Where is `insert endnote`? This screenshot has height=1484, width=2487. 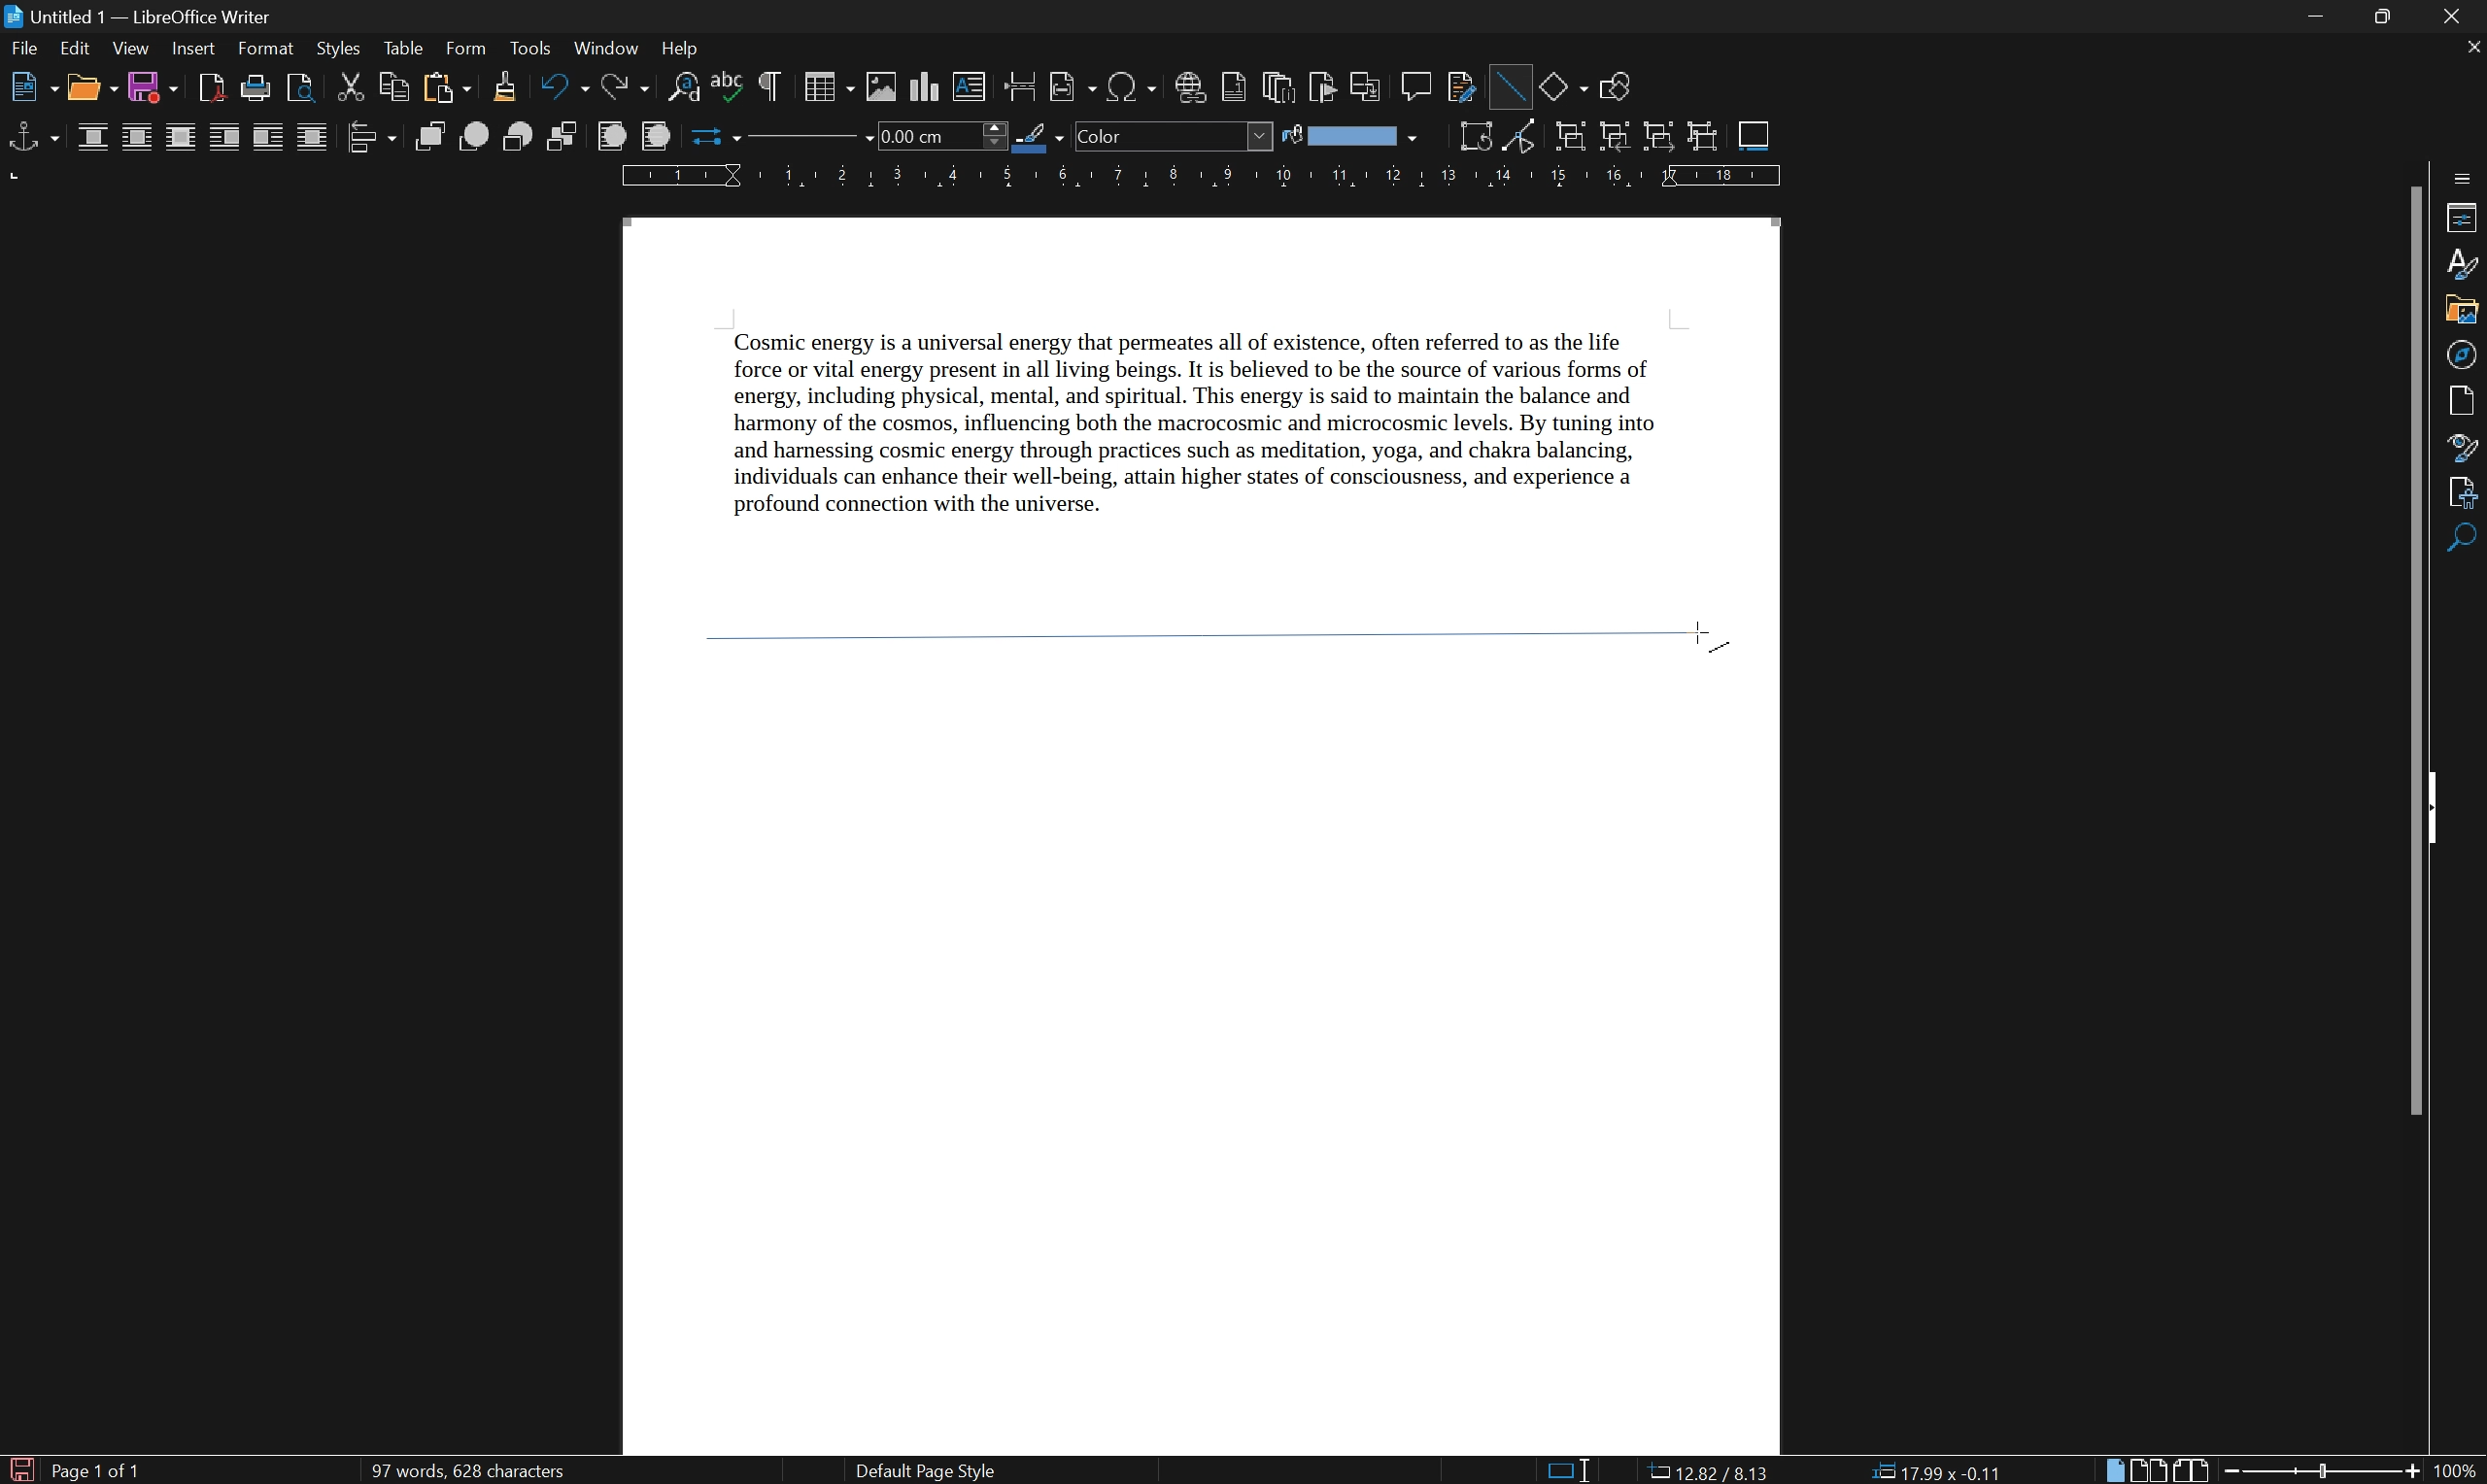
insert endnote is located at coordinates (1276, 87).